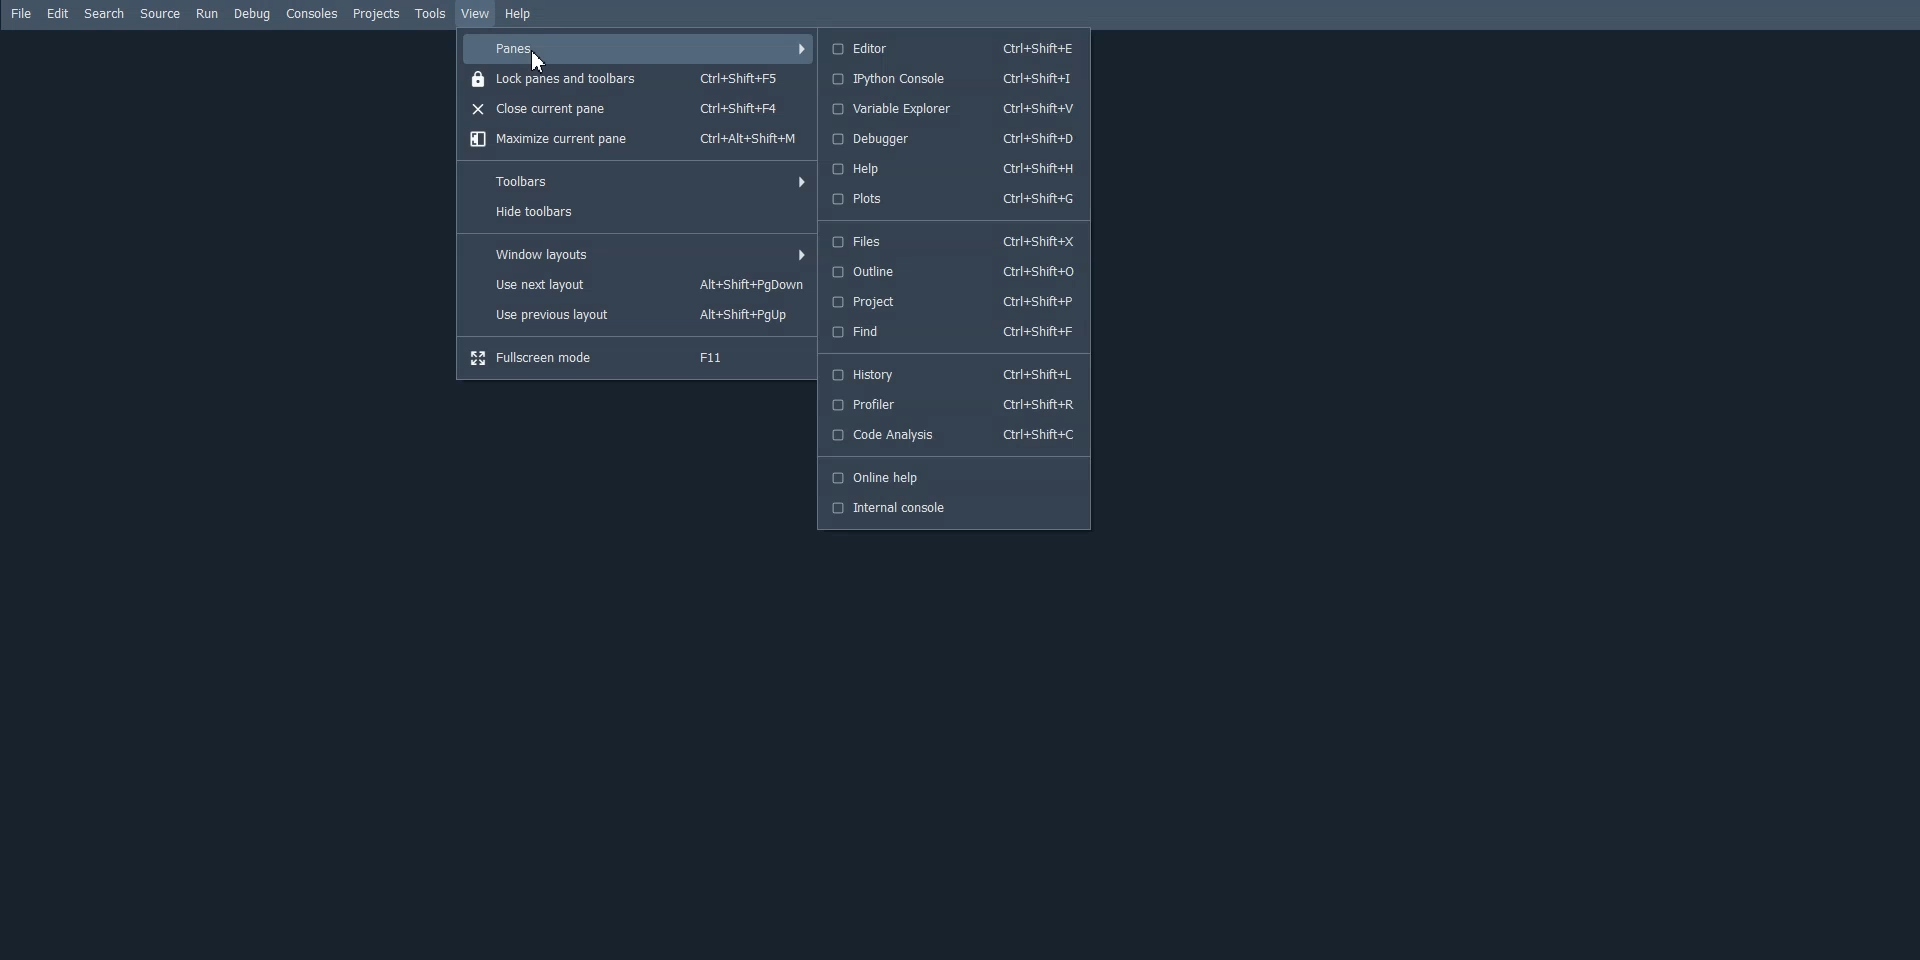  Describe the element at coordinates (639, 48) in the screenshot. I see `Panes` at that location.